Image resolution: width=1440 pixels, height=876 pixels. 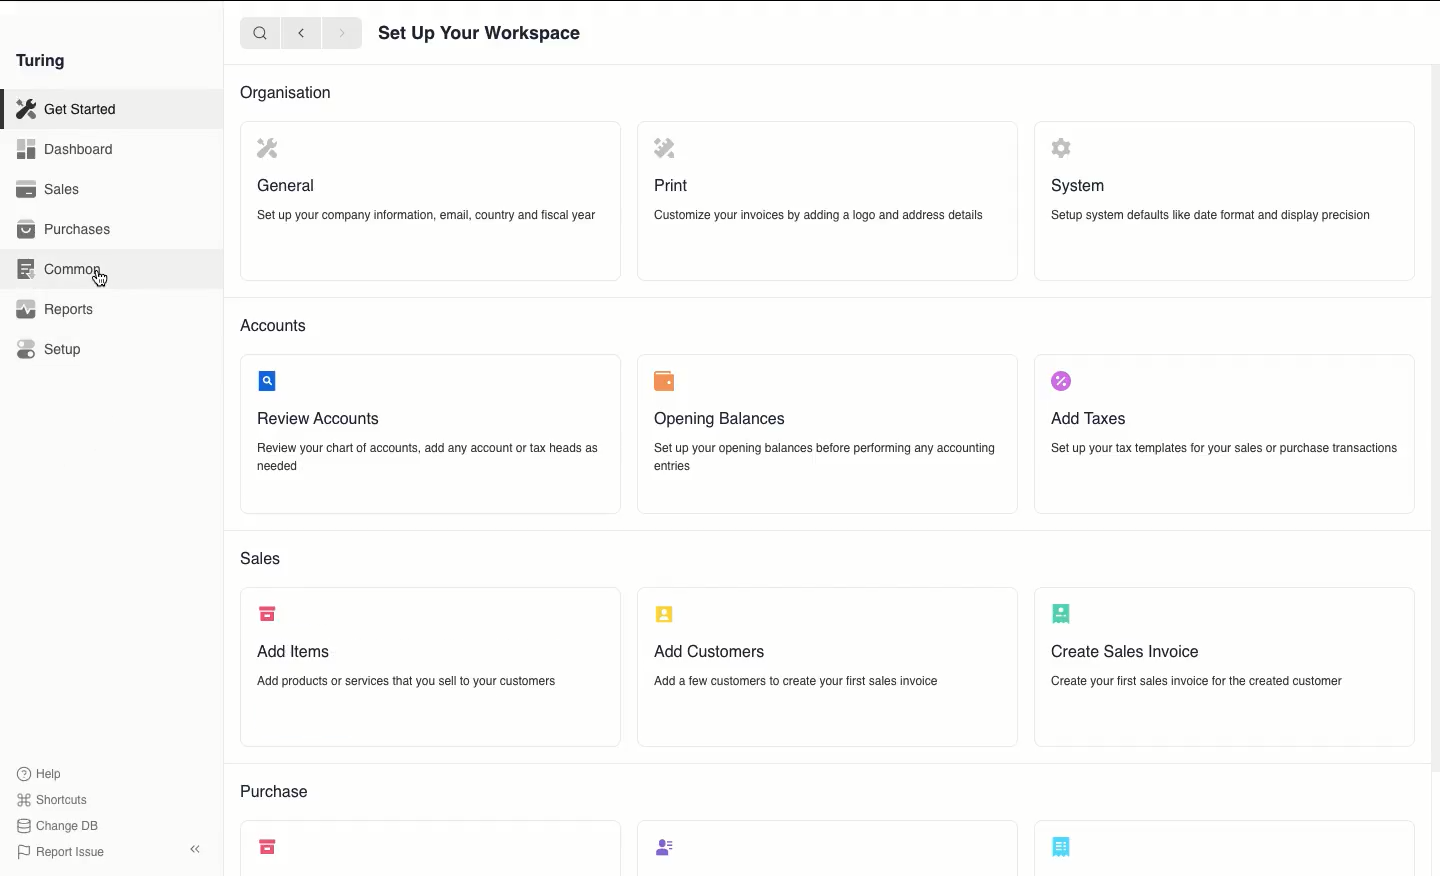 I want to click on Add suppliers , so click(x=665, y=846).